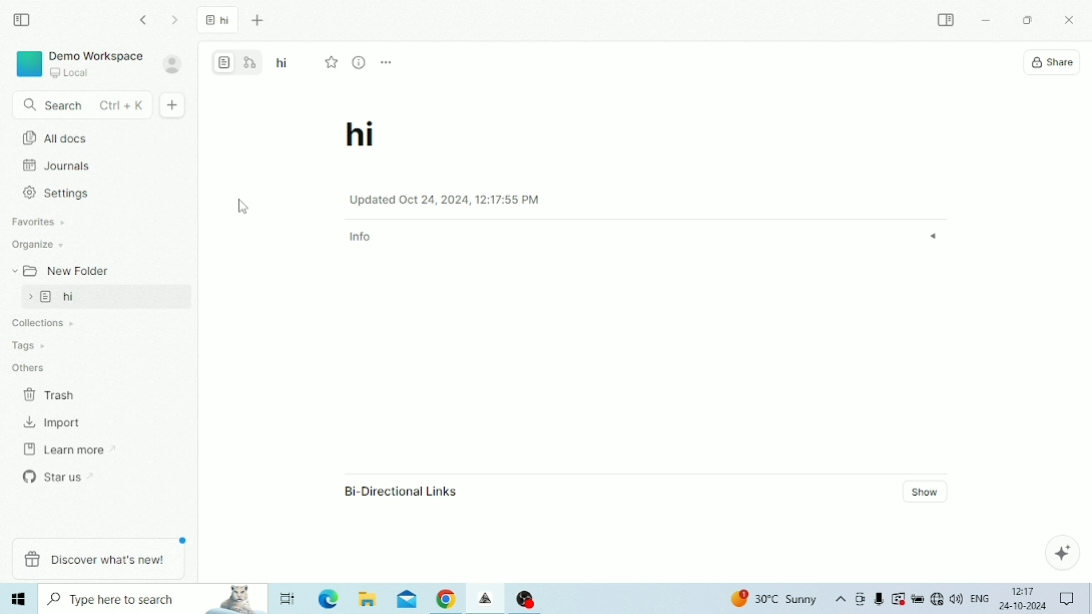  Describe the element at coordinates (289, 598) in the screenshot. I see `Task View` at that location.